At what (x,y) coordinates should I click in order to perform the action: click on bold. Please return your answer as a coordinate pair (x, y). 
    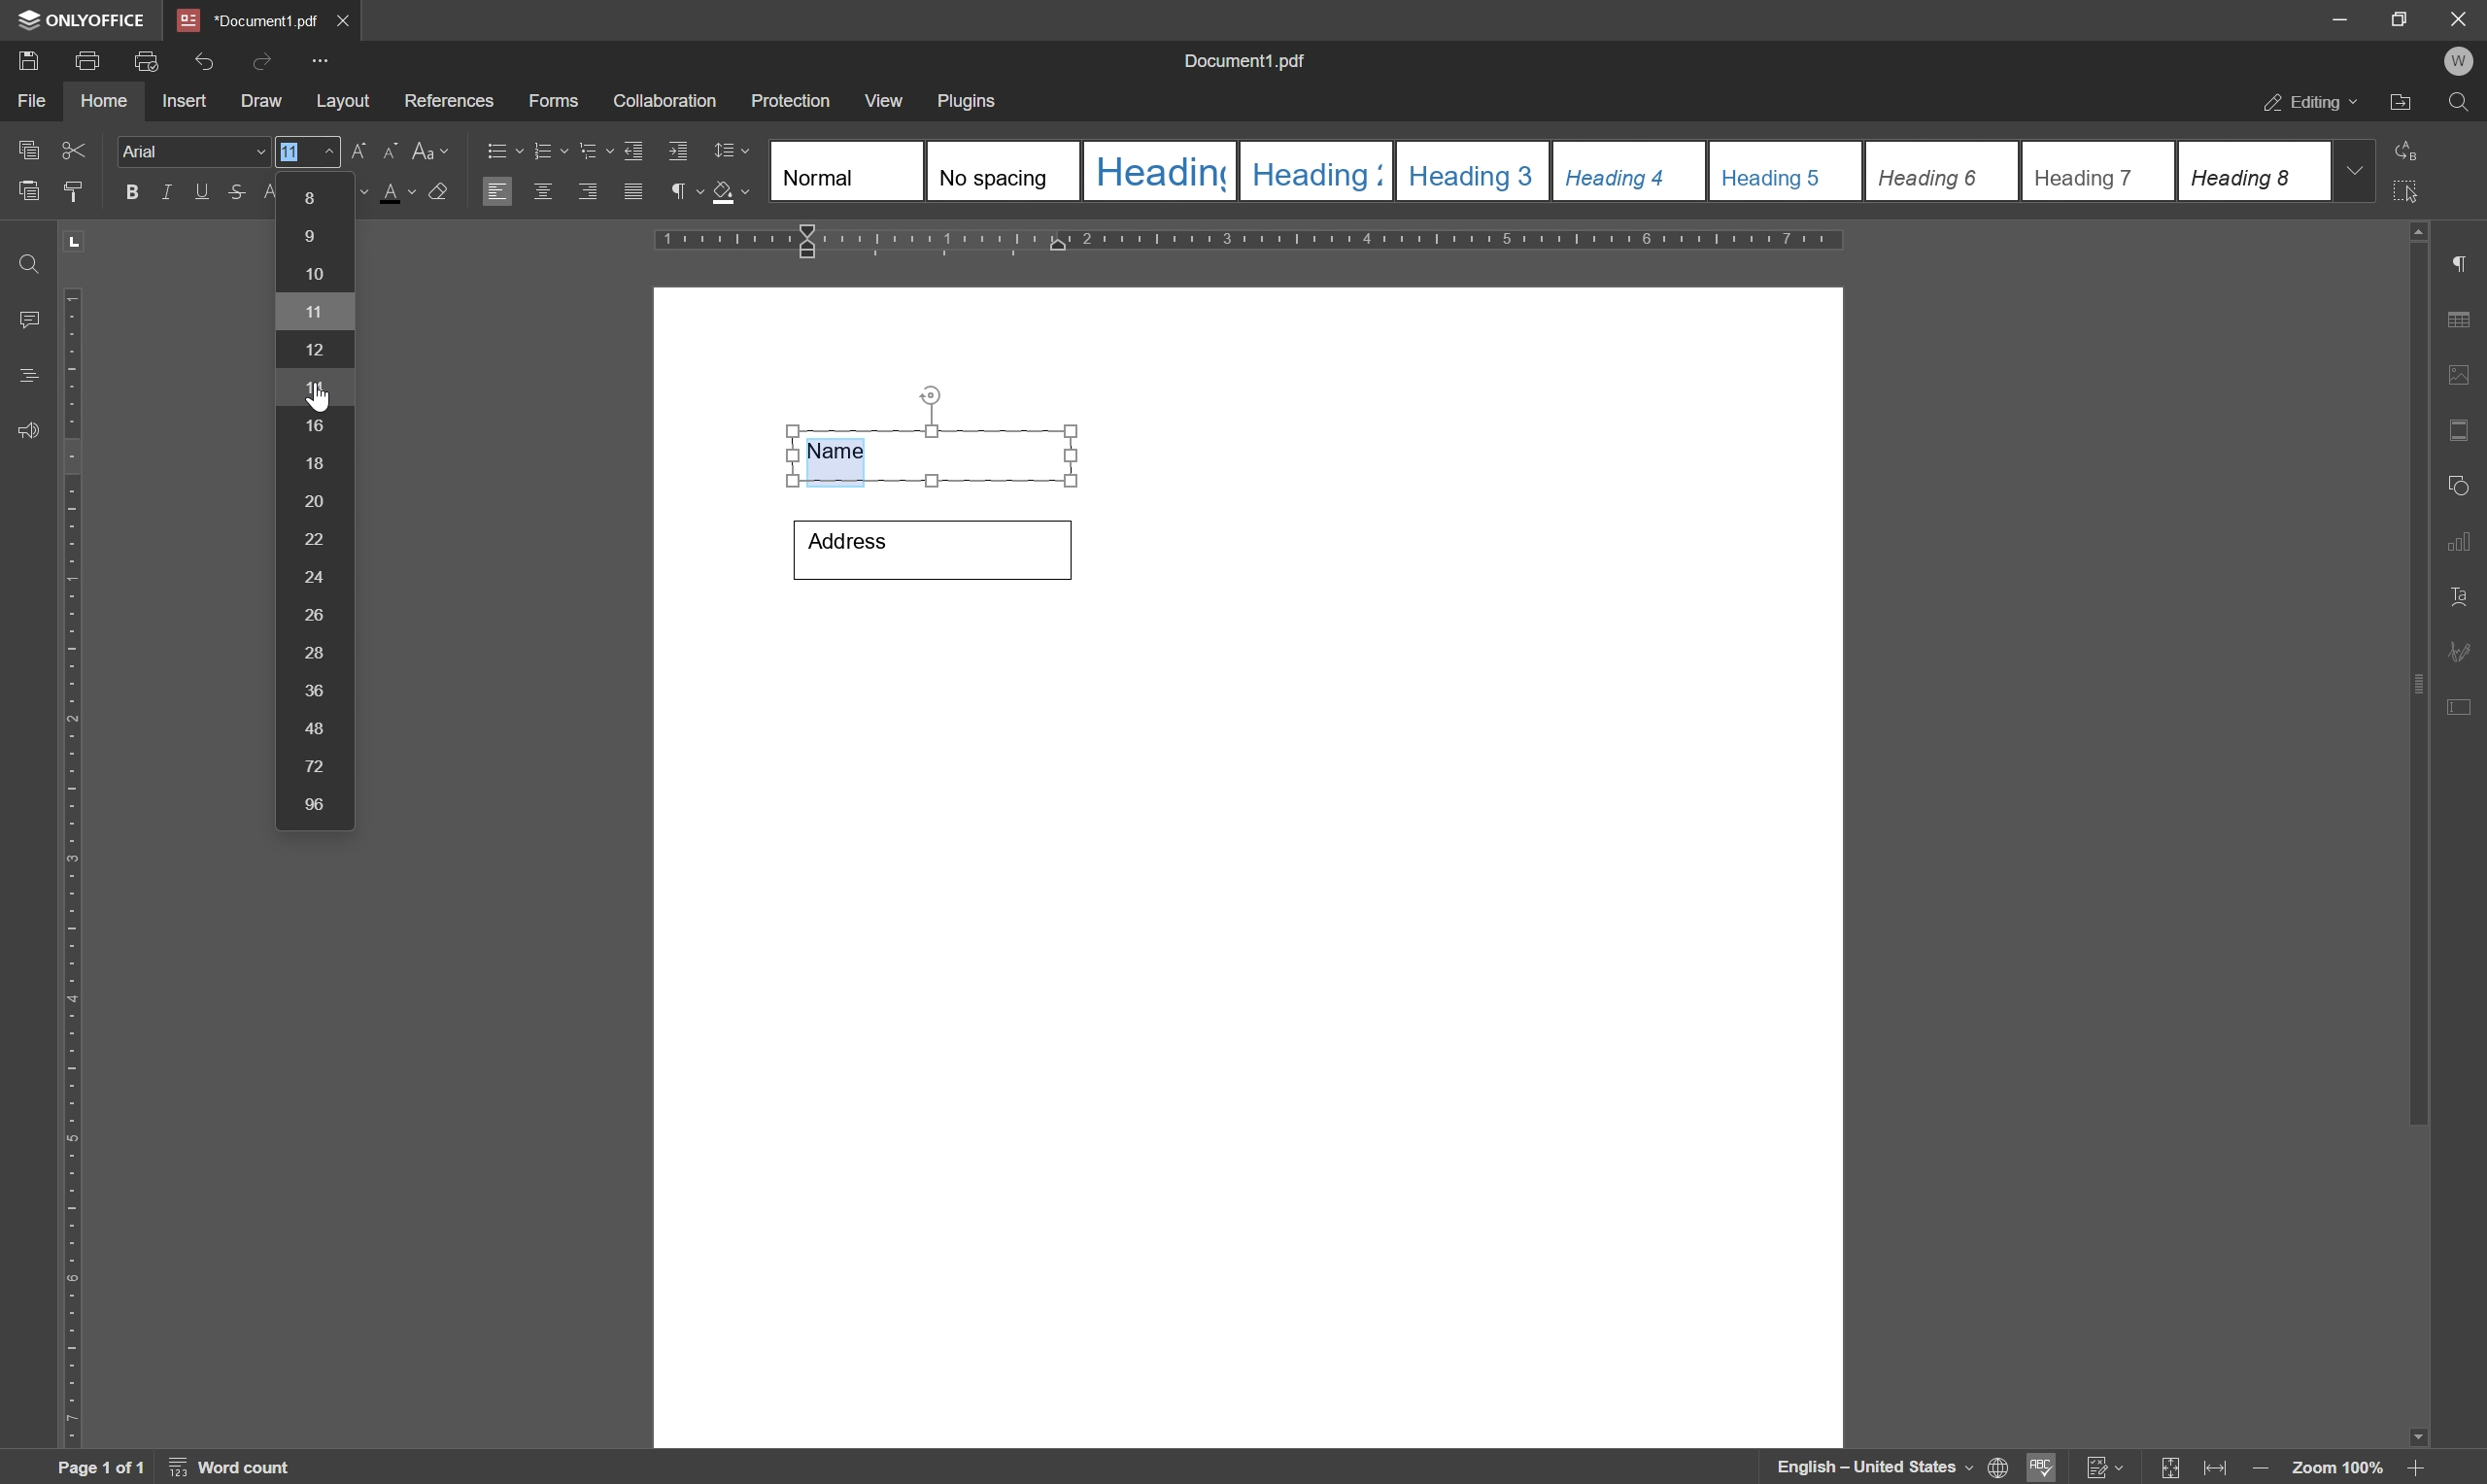
    Looking at the image, I should click on (126, 193).